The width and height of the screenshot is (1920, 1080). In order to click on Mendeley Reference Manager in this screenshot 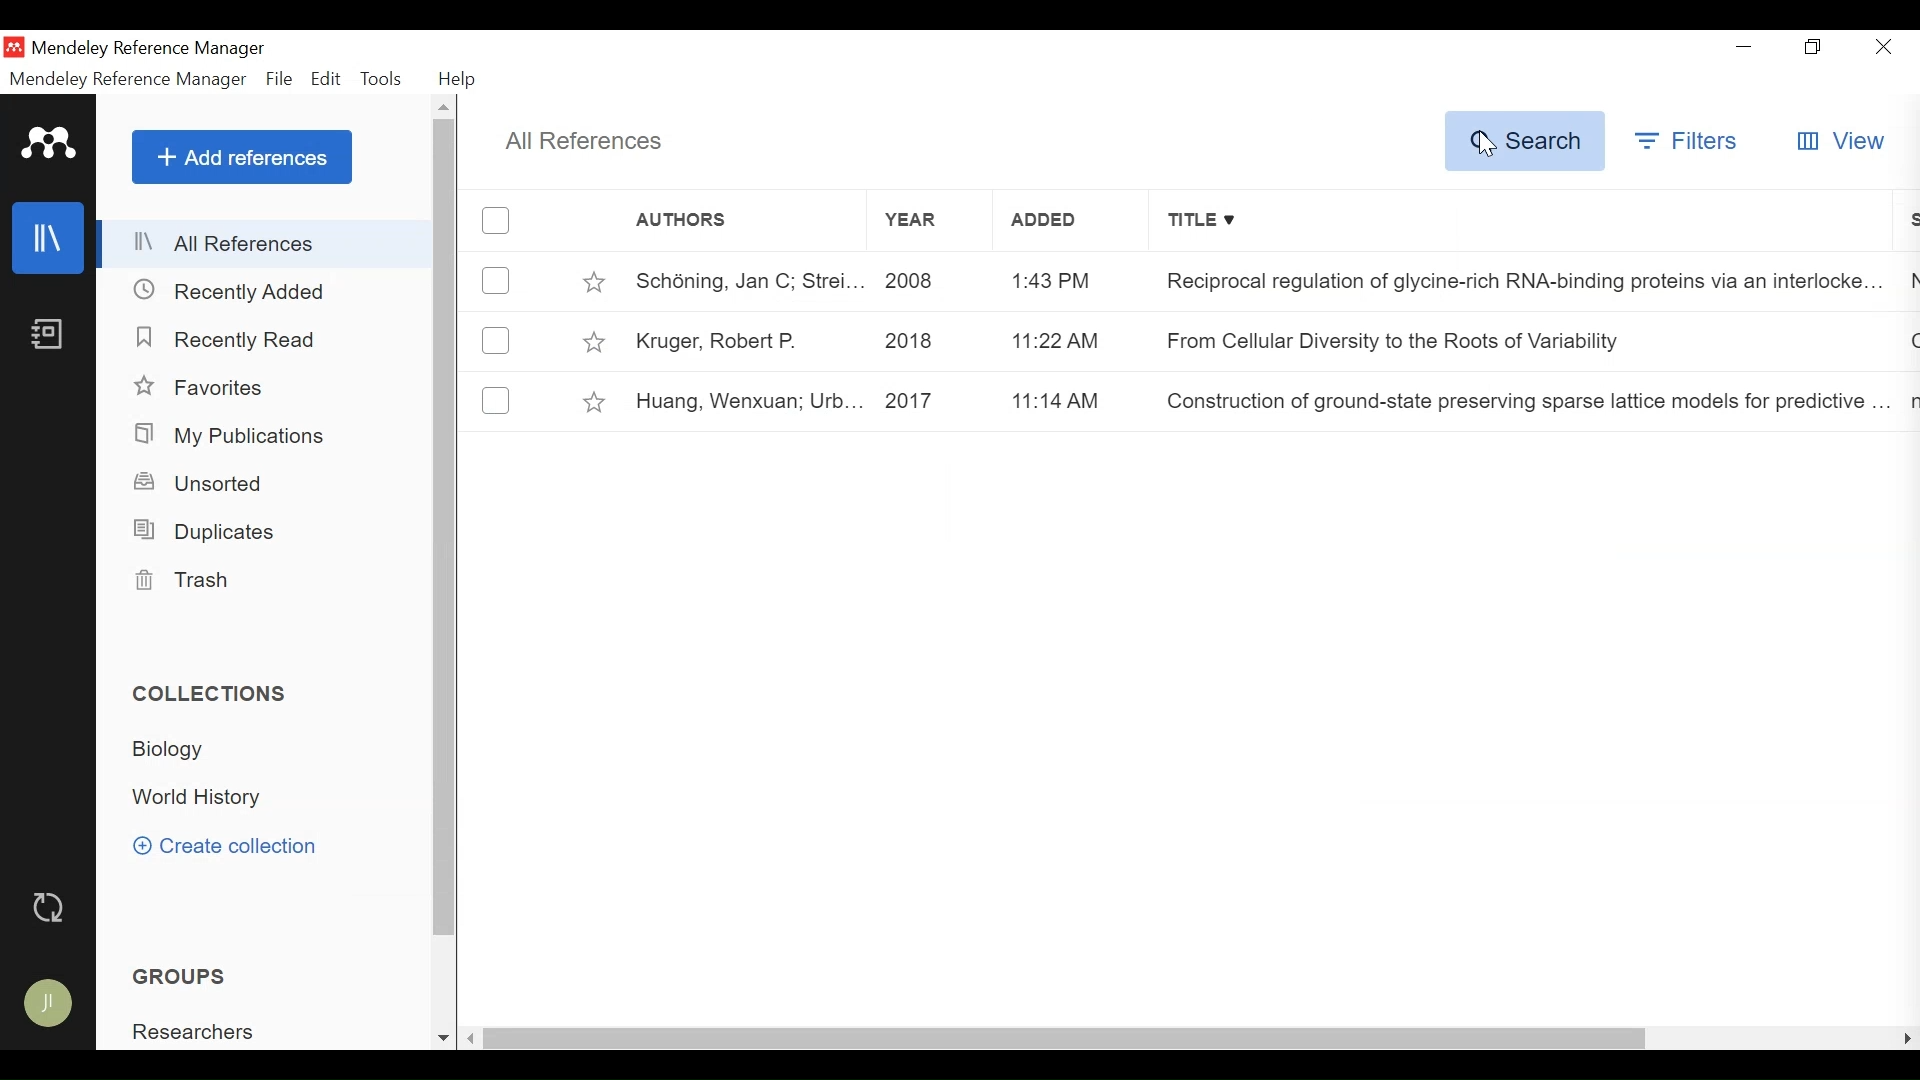, I will do `click(128, 80)`.